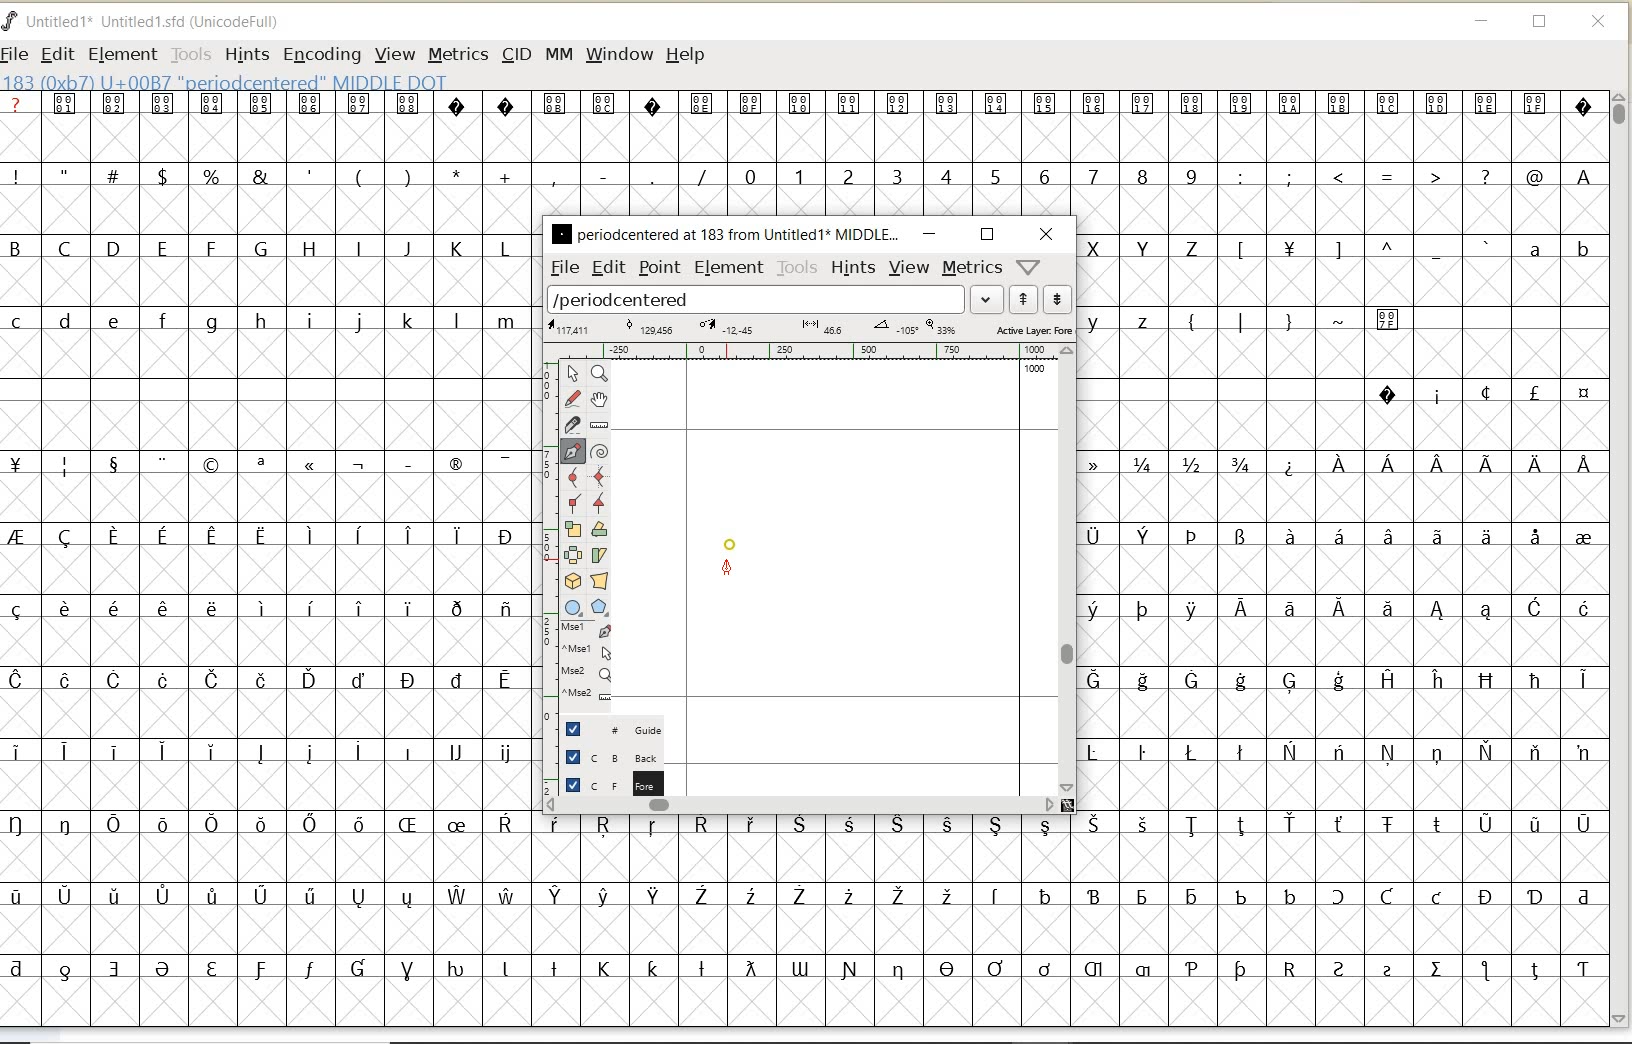 The height and width of the screenshot is (1044, 1632). I want to click on edit, so click(607, 267).